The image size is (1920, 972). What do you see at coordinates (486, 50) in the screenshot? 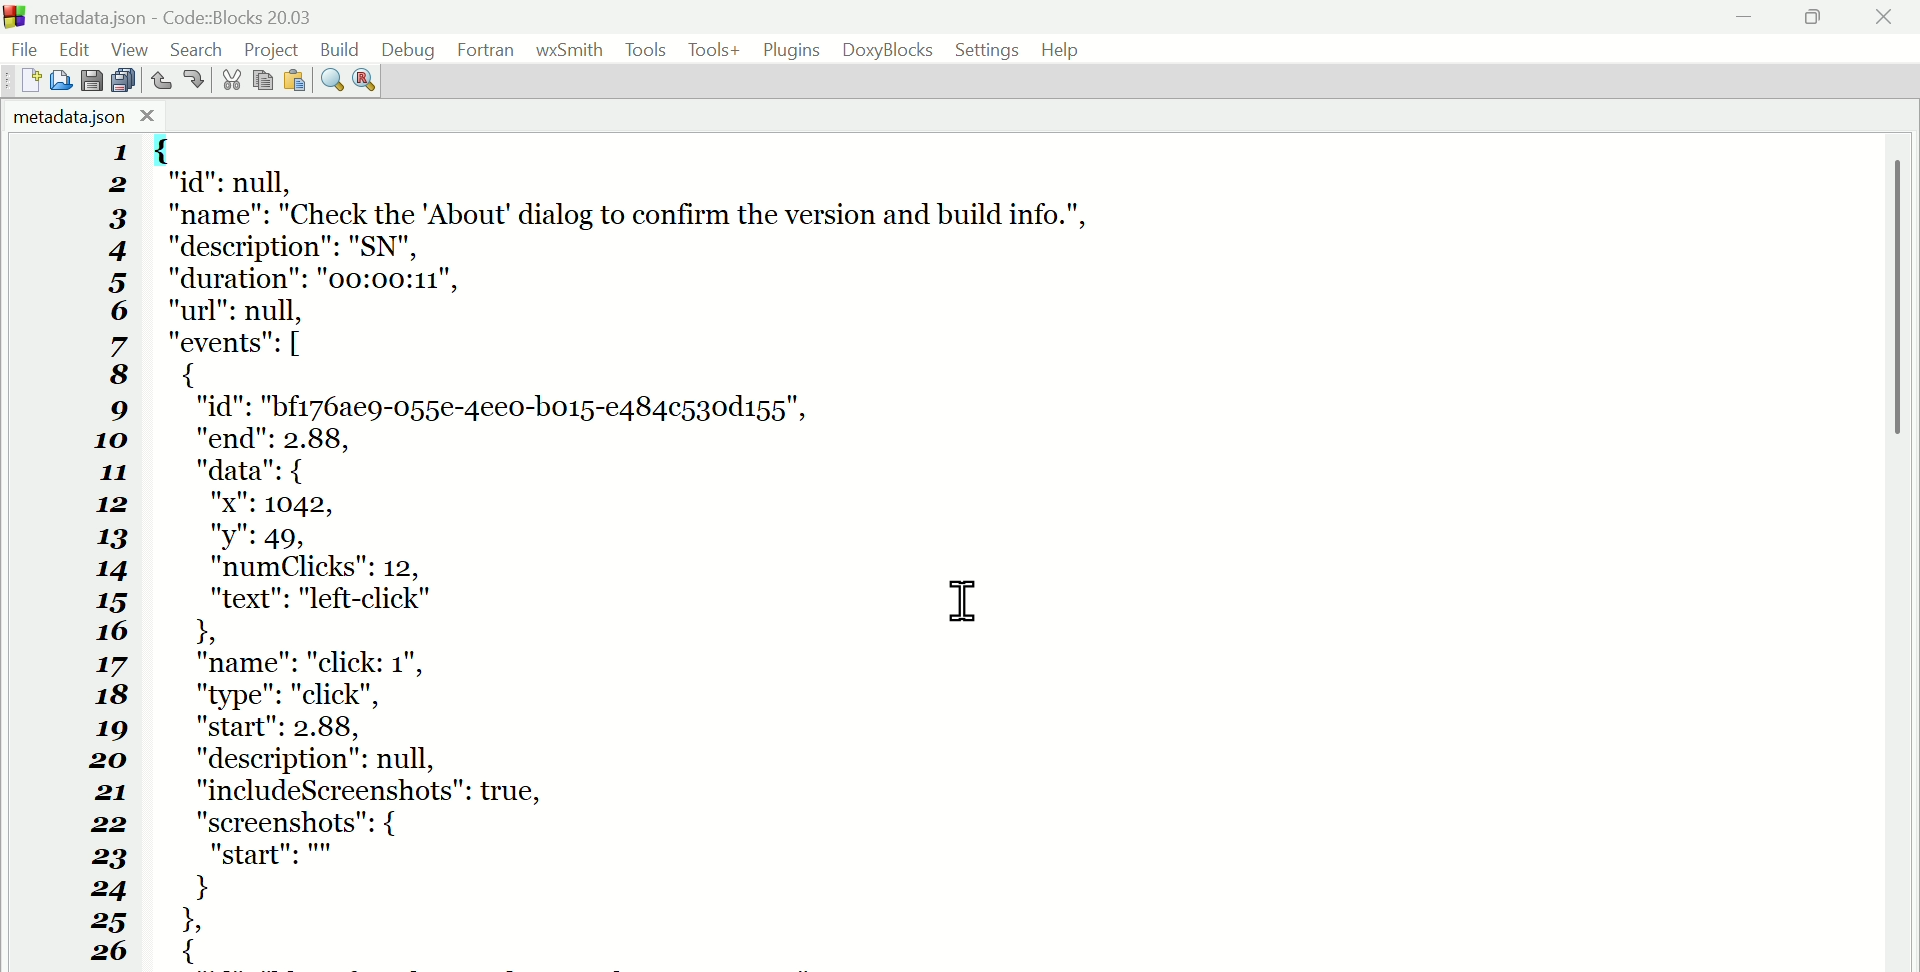
I see `Fortran` at bounding box center [486, 50].